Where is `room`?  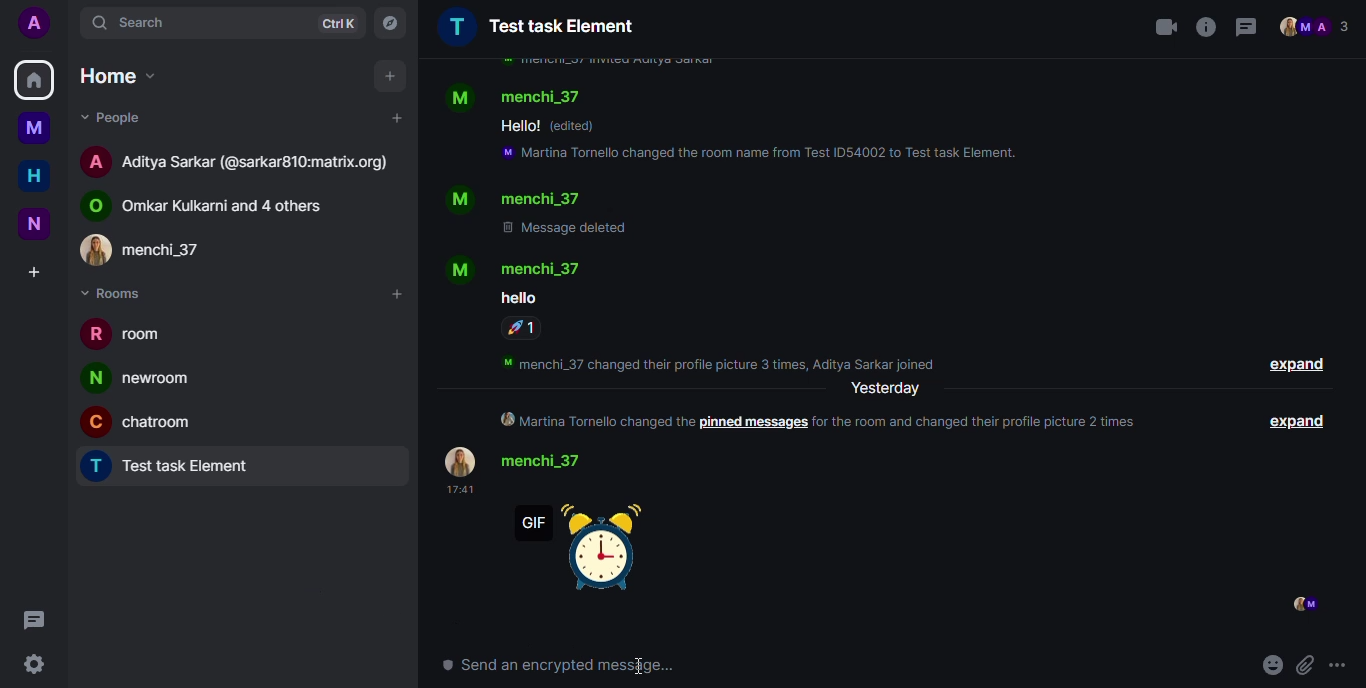 room is located at coordinates (130, 337).